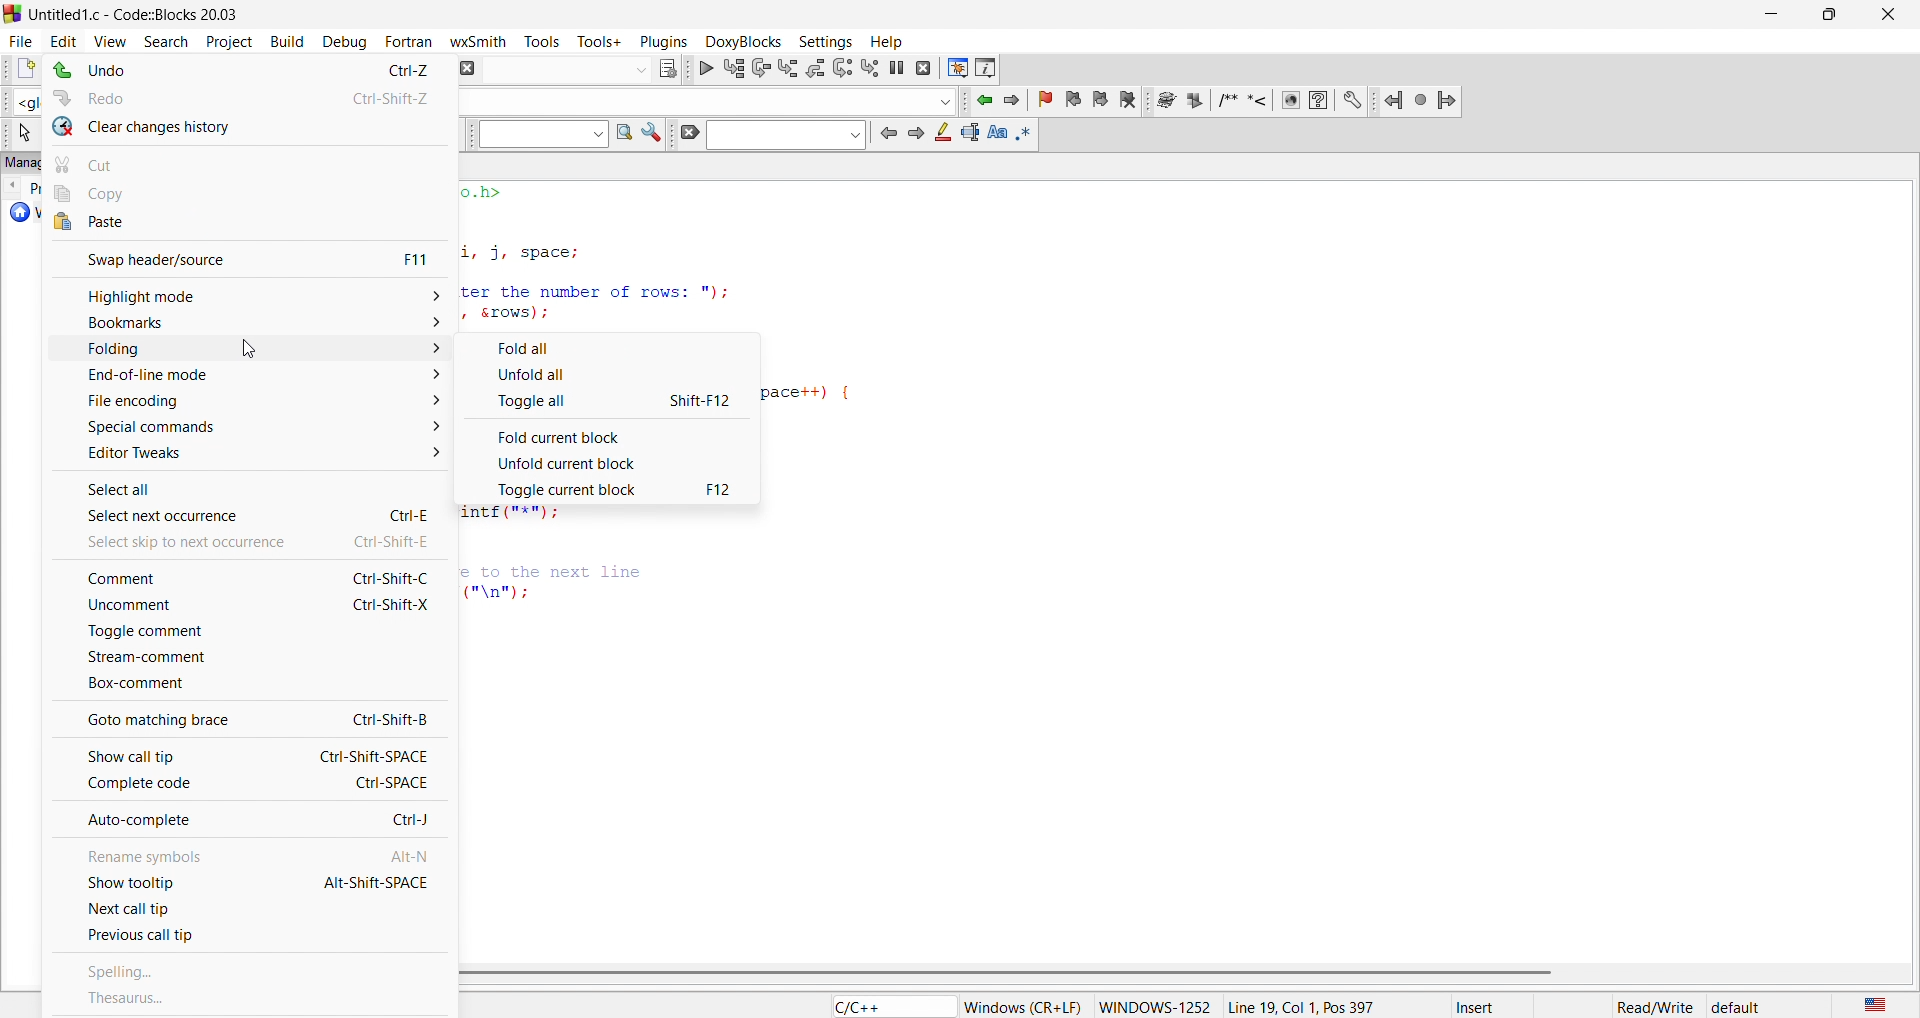 This screenshot has height=1018, width=1920. Describe the element at coordinates (987, 67) in the screenshot. I see `various info` at that location.